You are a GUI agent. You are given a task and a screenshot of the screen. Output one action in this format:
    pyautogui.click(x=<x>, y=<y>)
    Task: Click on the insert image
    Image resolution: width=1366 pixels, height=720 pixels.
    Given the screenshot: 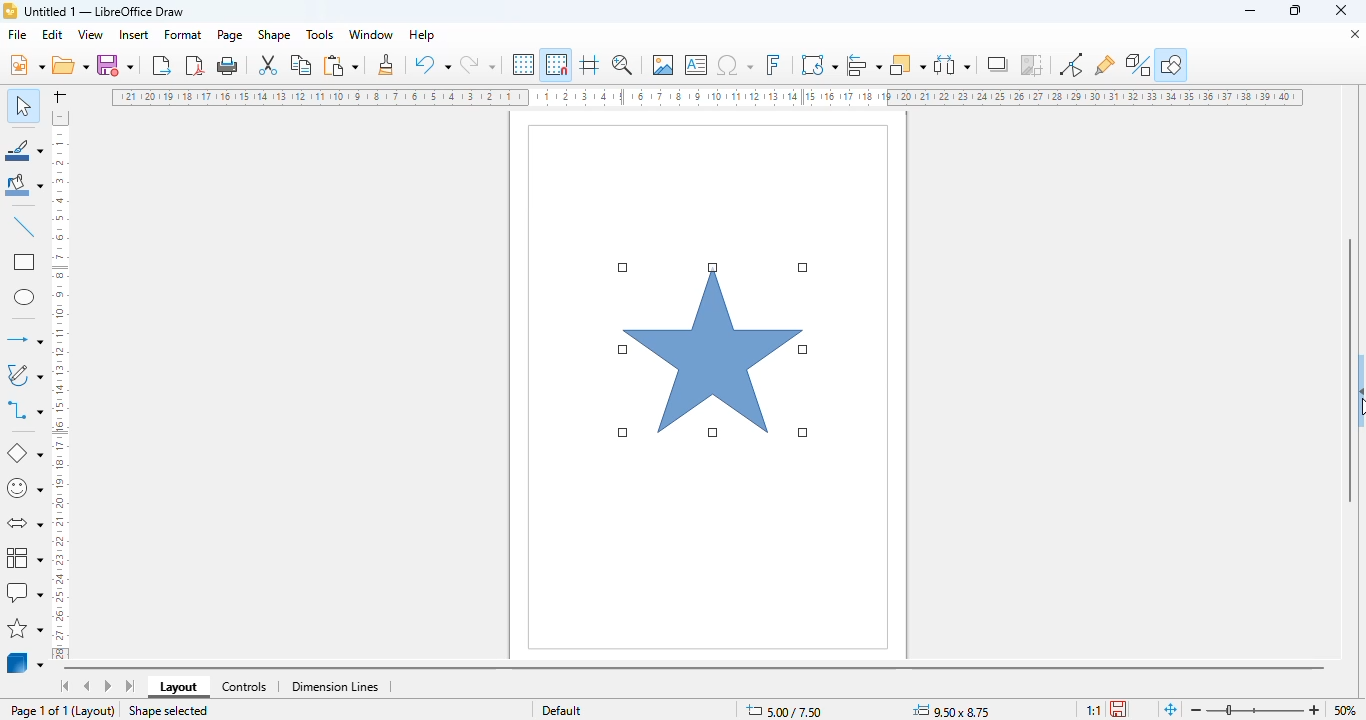 What is the action you would take?
    pyautogui.click(x=663, y=64)
    